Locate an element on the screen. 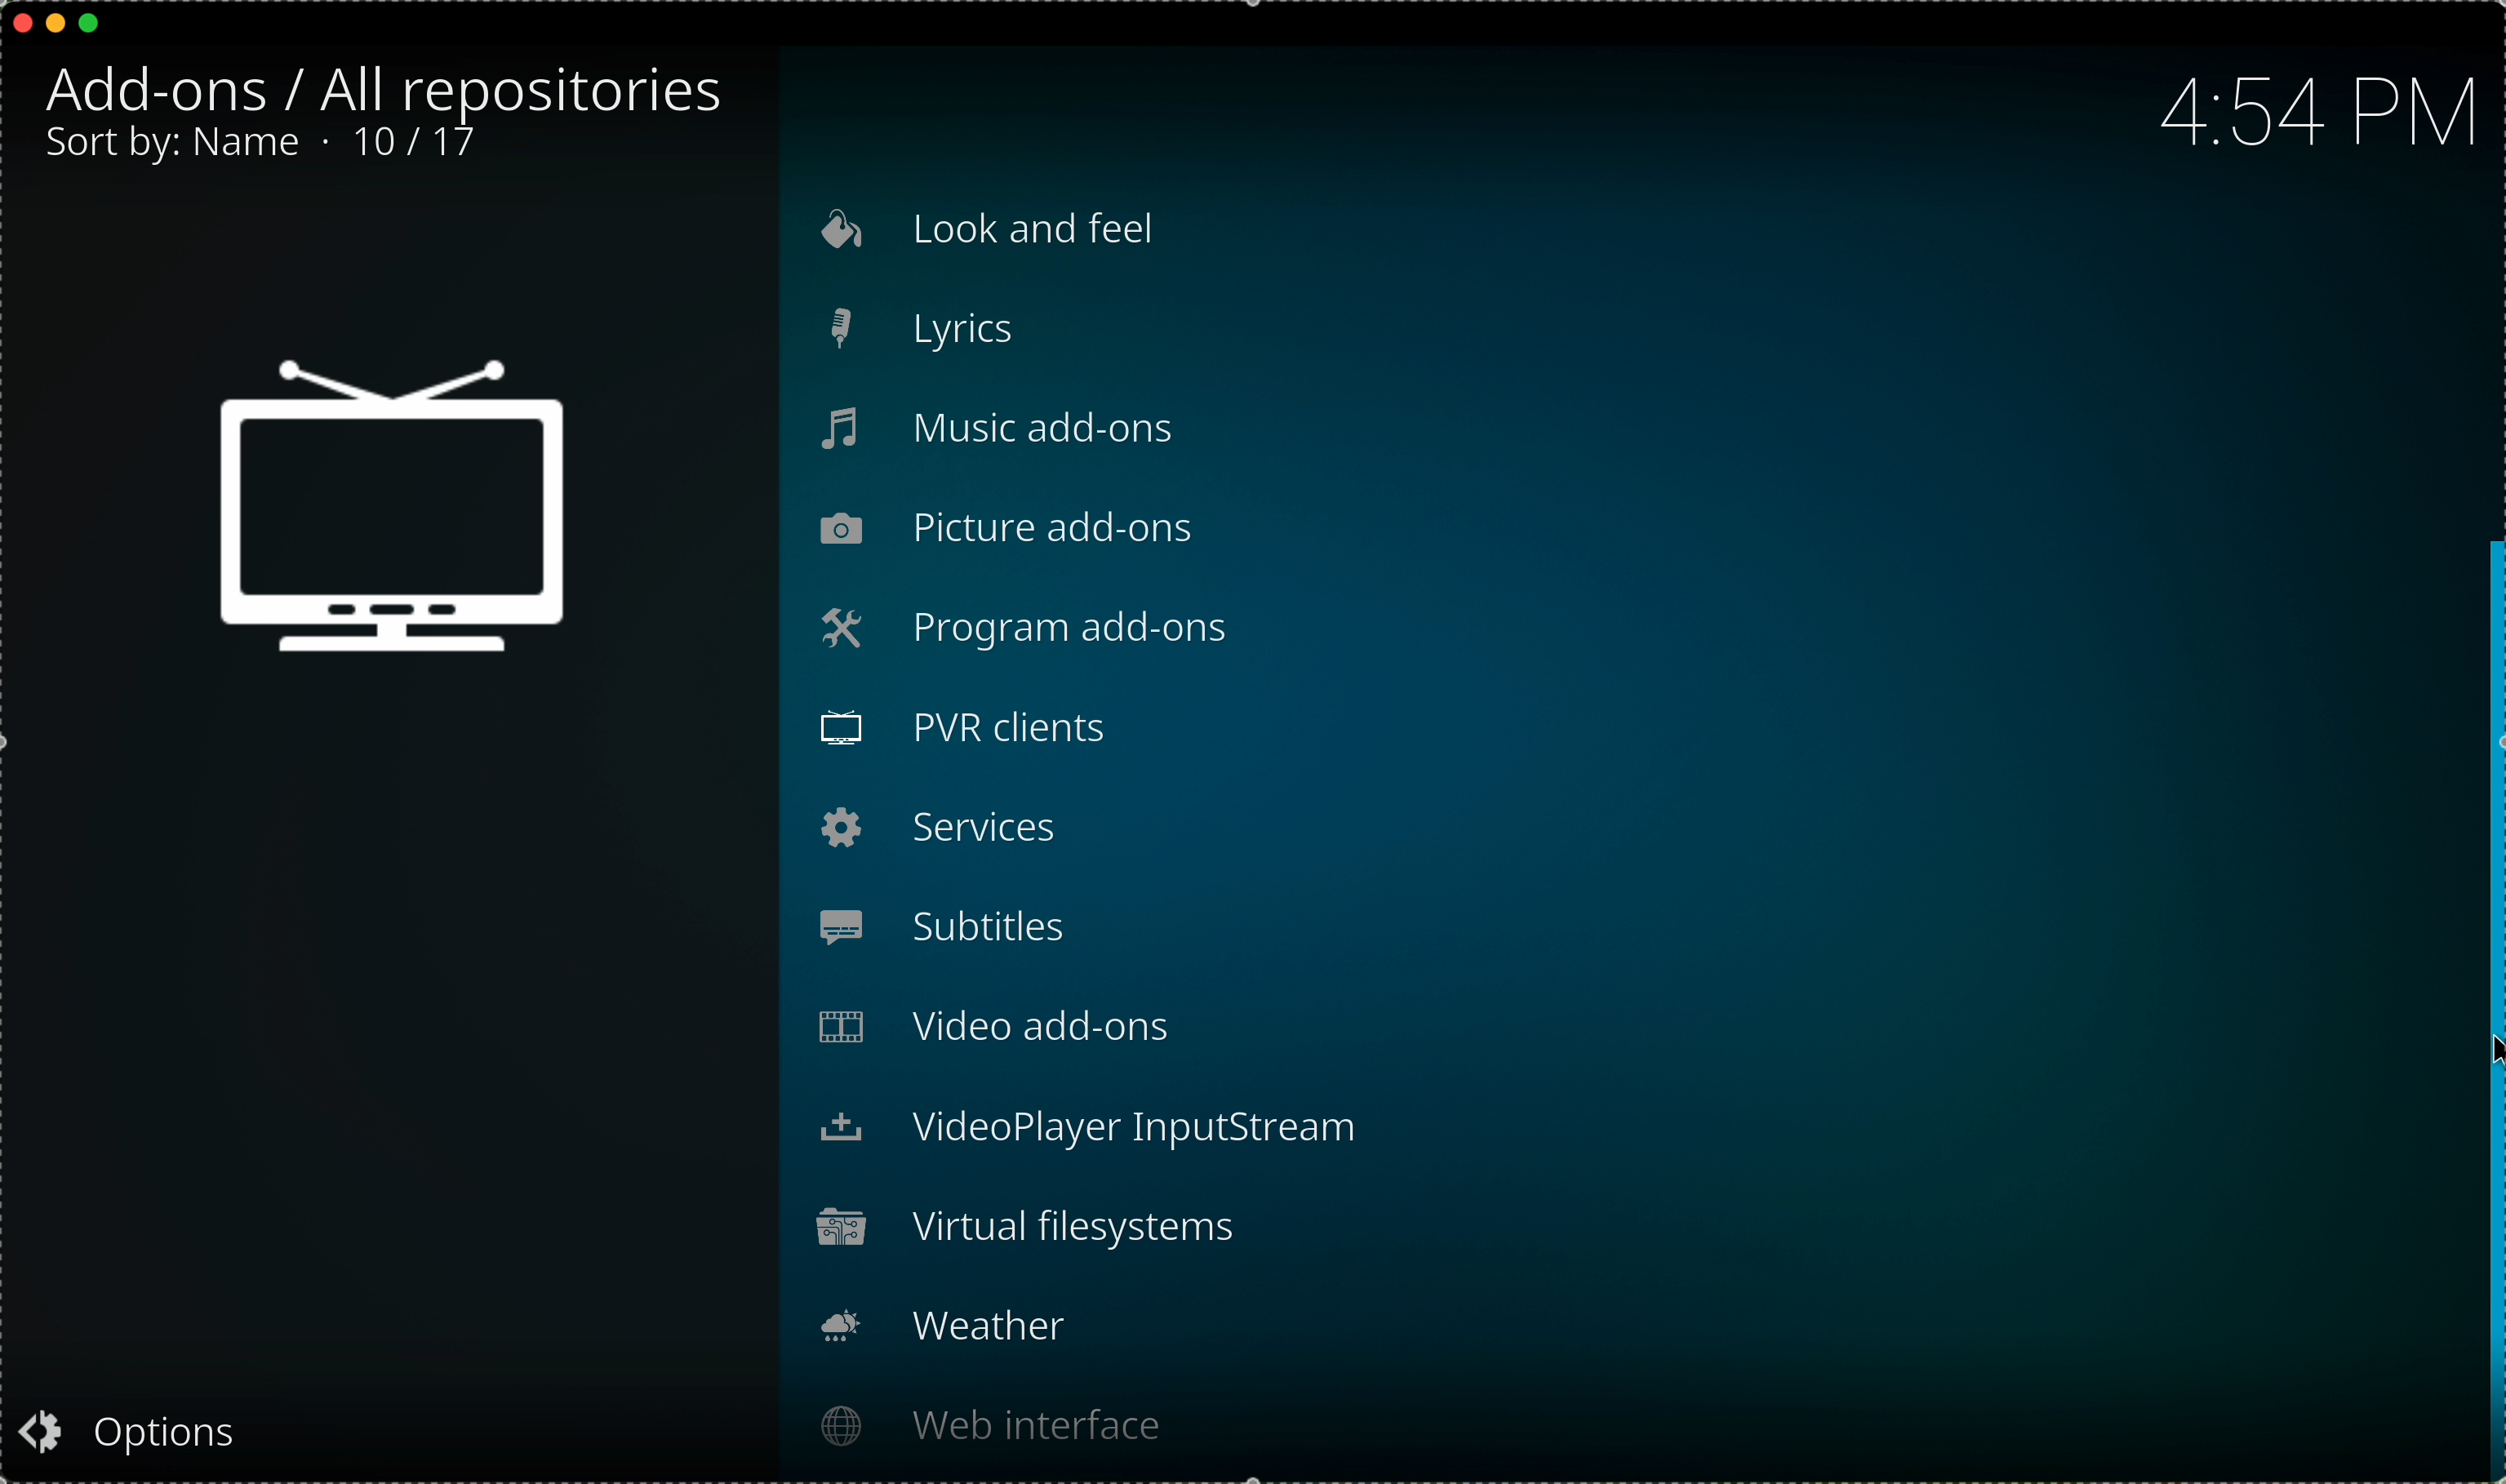 The image size is (2506, 1484). PVR clients is located at coordinates (999, 730).